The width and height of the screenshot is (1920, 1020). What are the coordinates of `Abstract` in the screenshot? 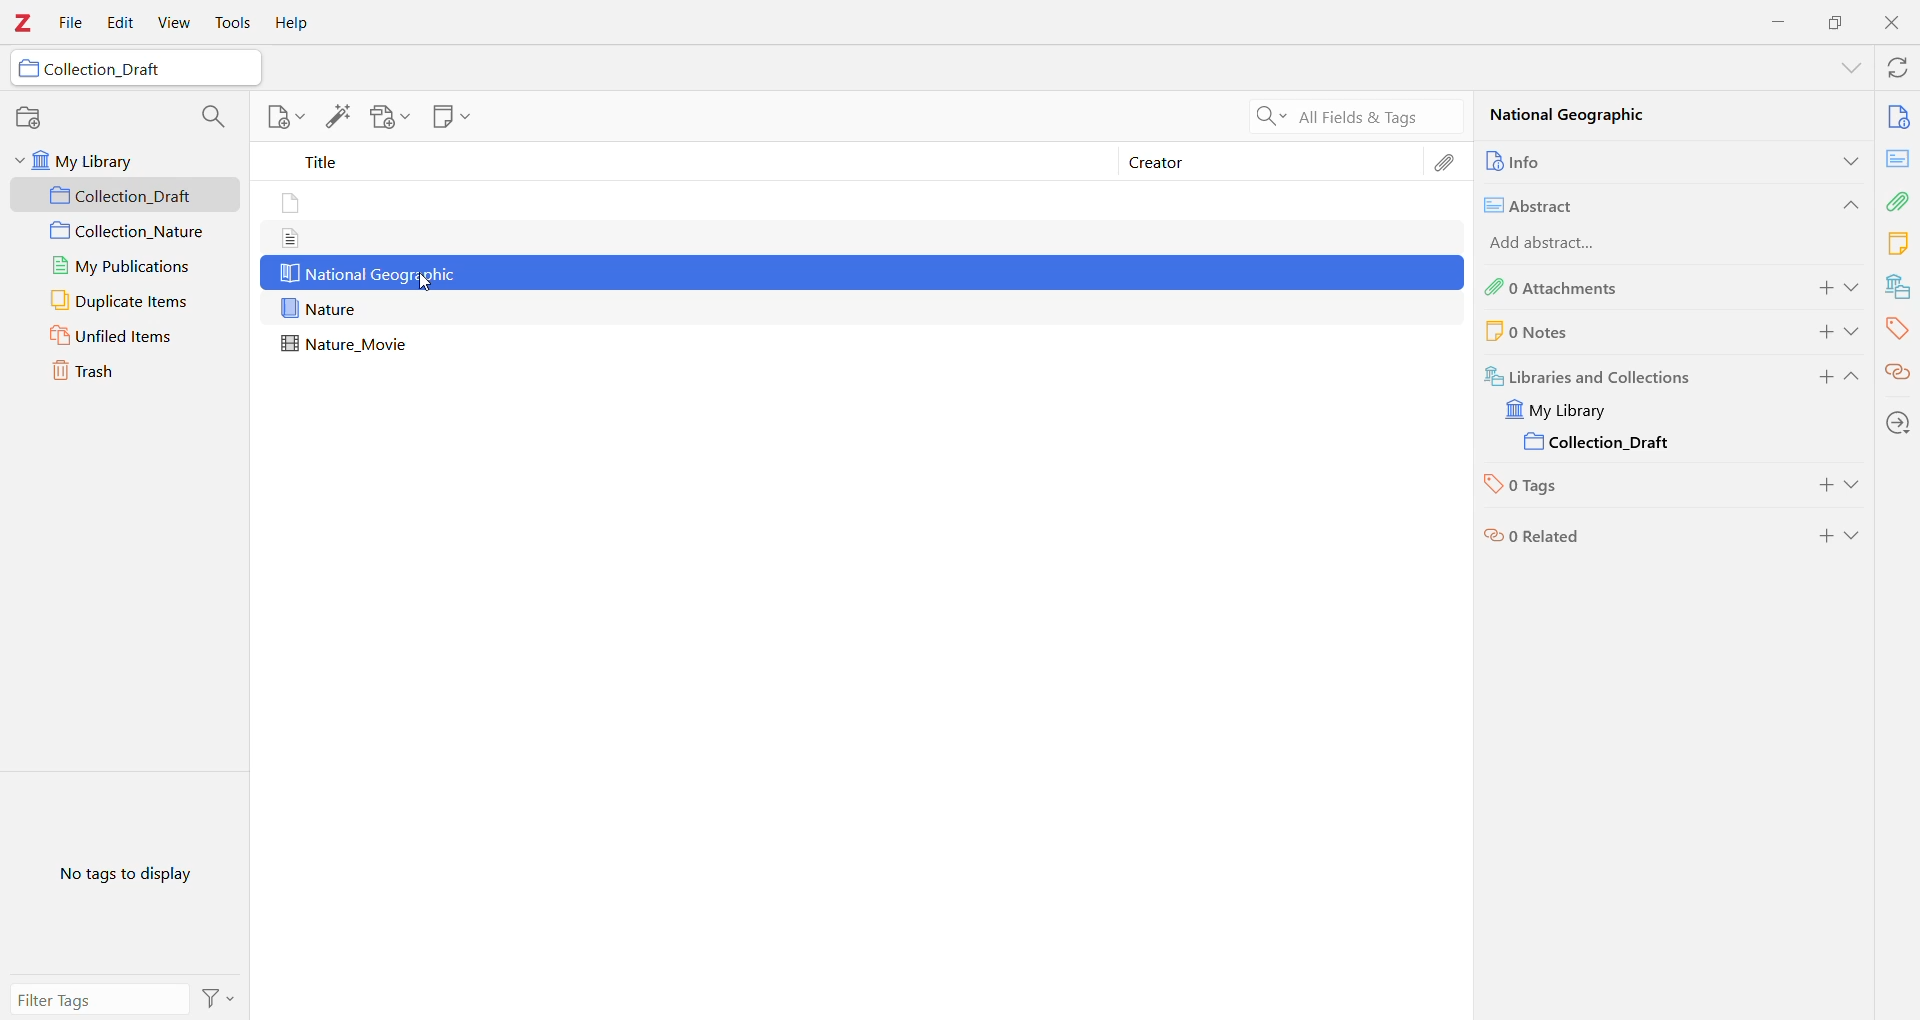 It's located at (1898, 158).